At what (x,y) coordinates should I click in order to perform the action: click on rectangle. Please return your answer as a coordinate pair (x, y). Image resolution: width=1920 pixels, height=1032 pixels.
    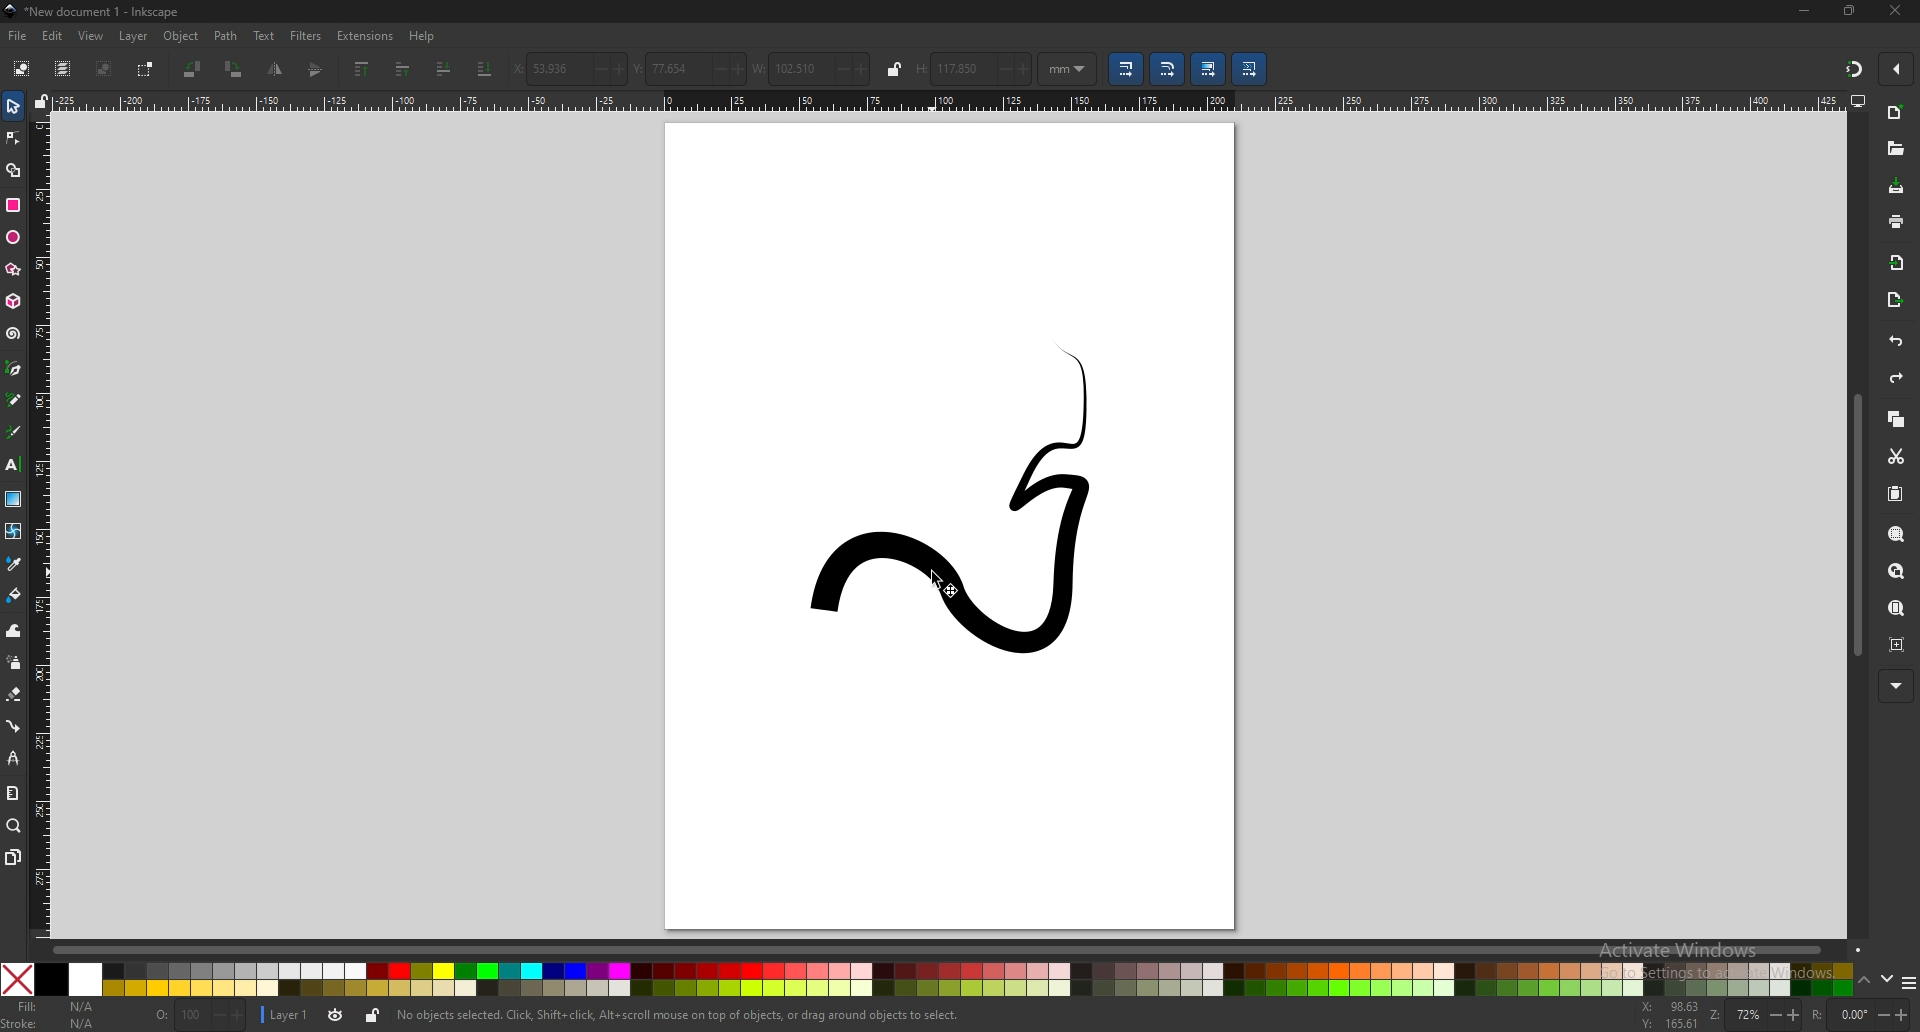
    Looking at the image, I should click on (13, 205).